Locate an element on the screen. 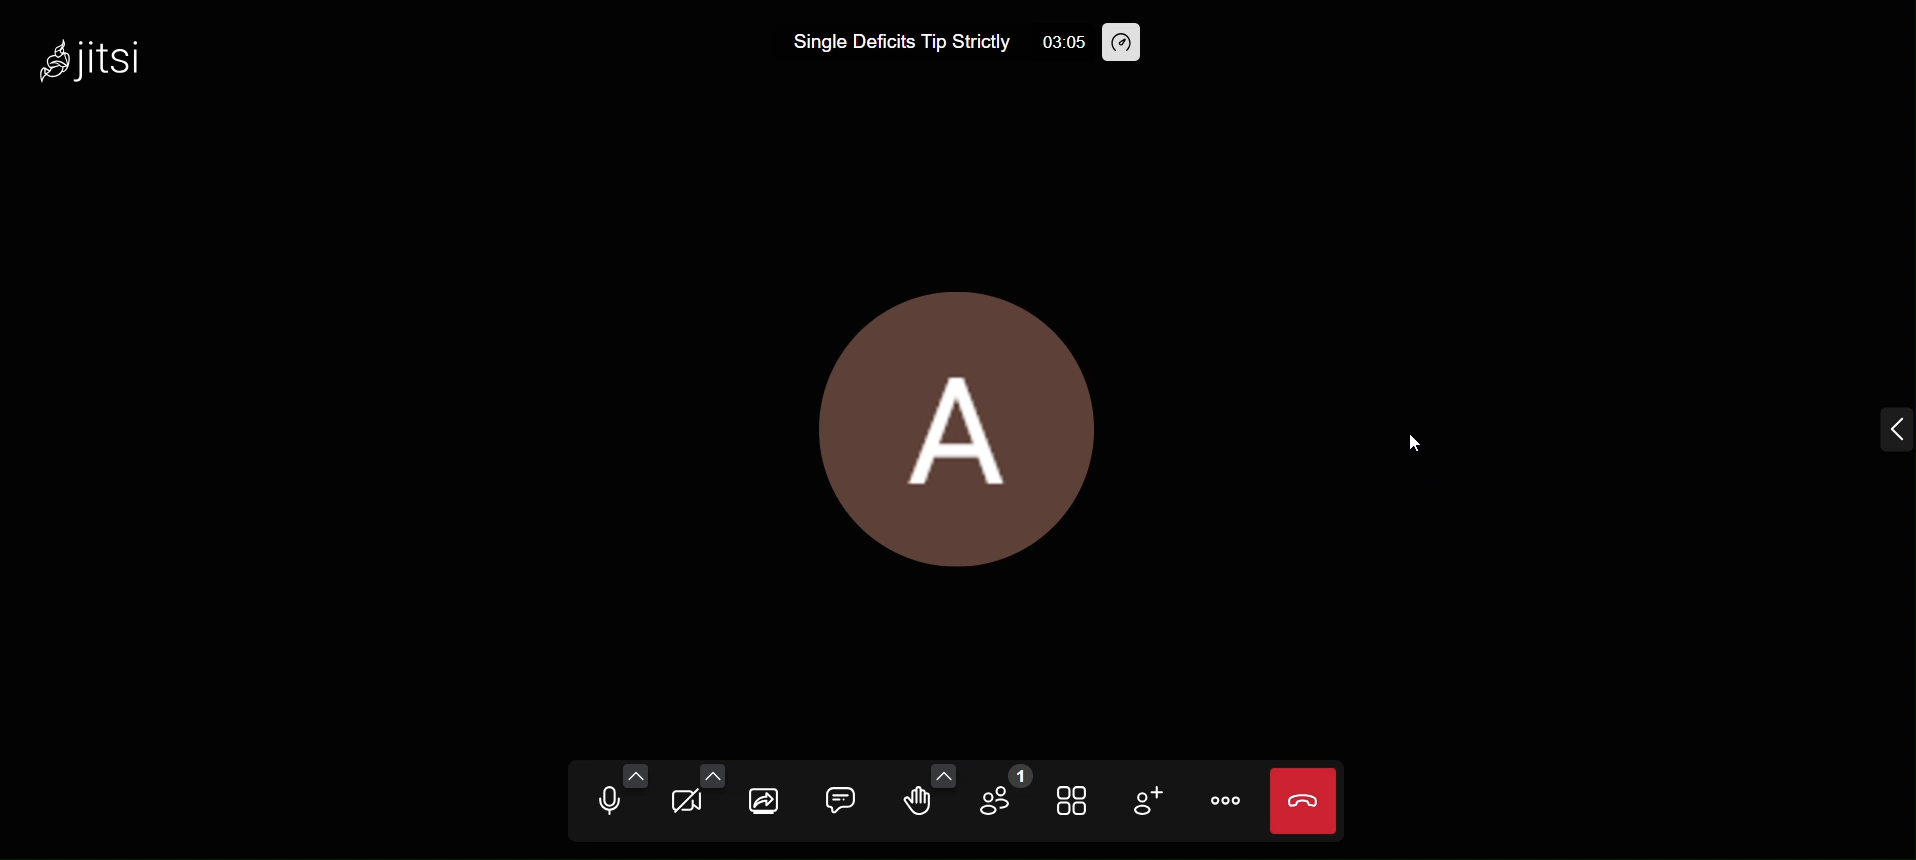 The image size is (1916, 860). toggle tile view is located at coordinates (1076, 802).